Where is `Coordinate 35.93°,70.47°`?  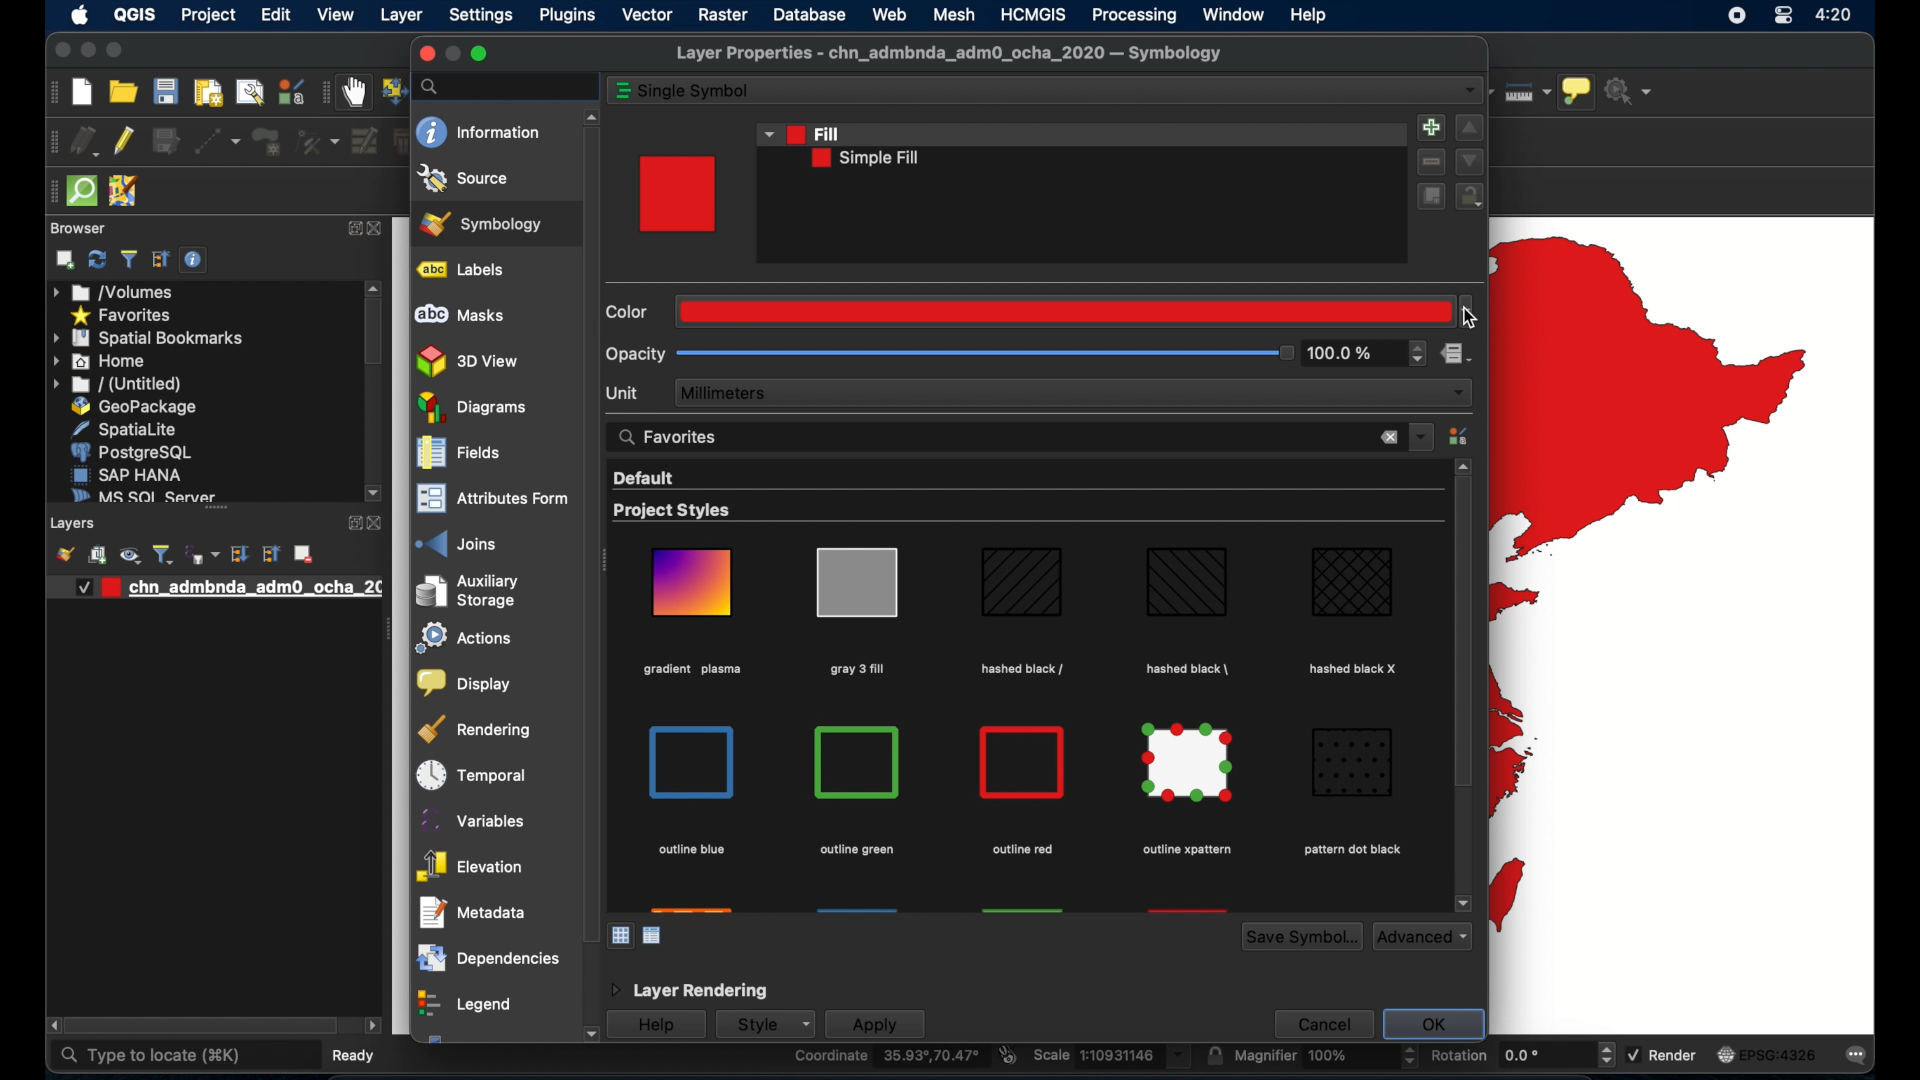 Coordinate 35.93°,70.47° is located at coordinates (887, 1058).